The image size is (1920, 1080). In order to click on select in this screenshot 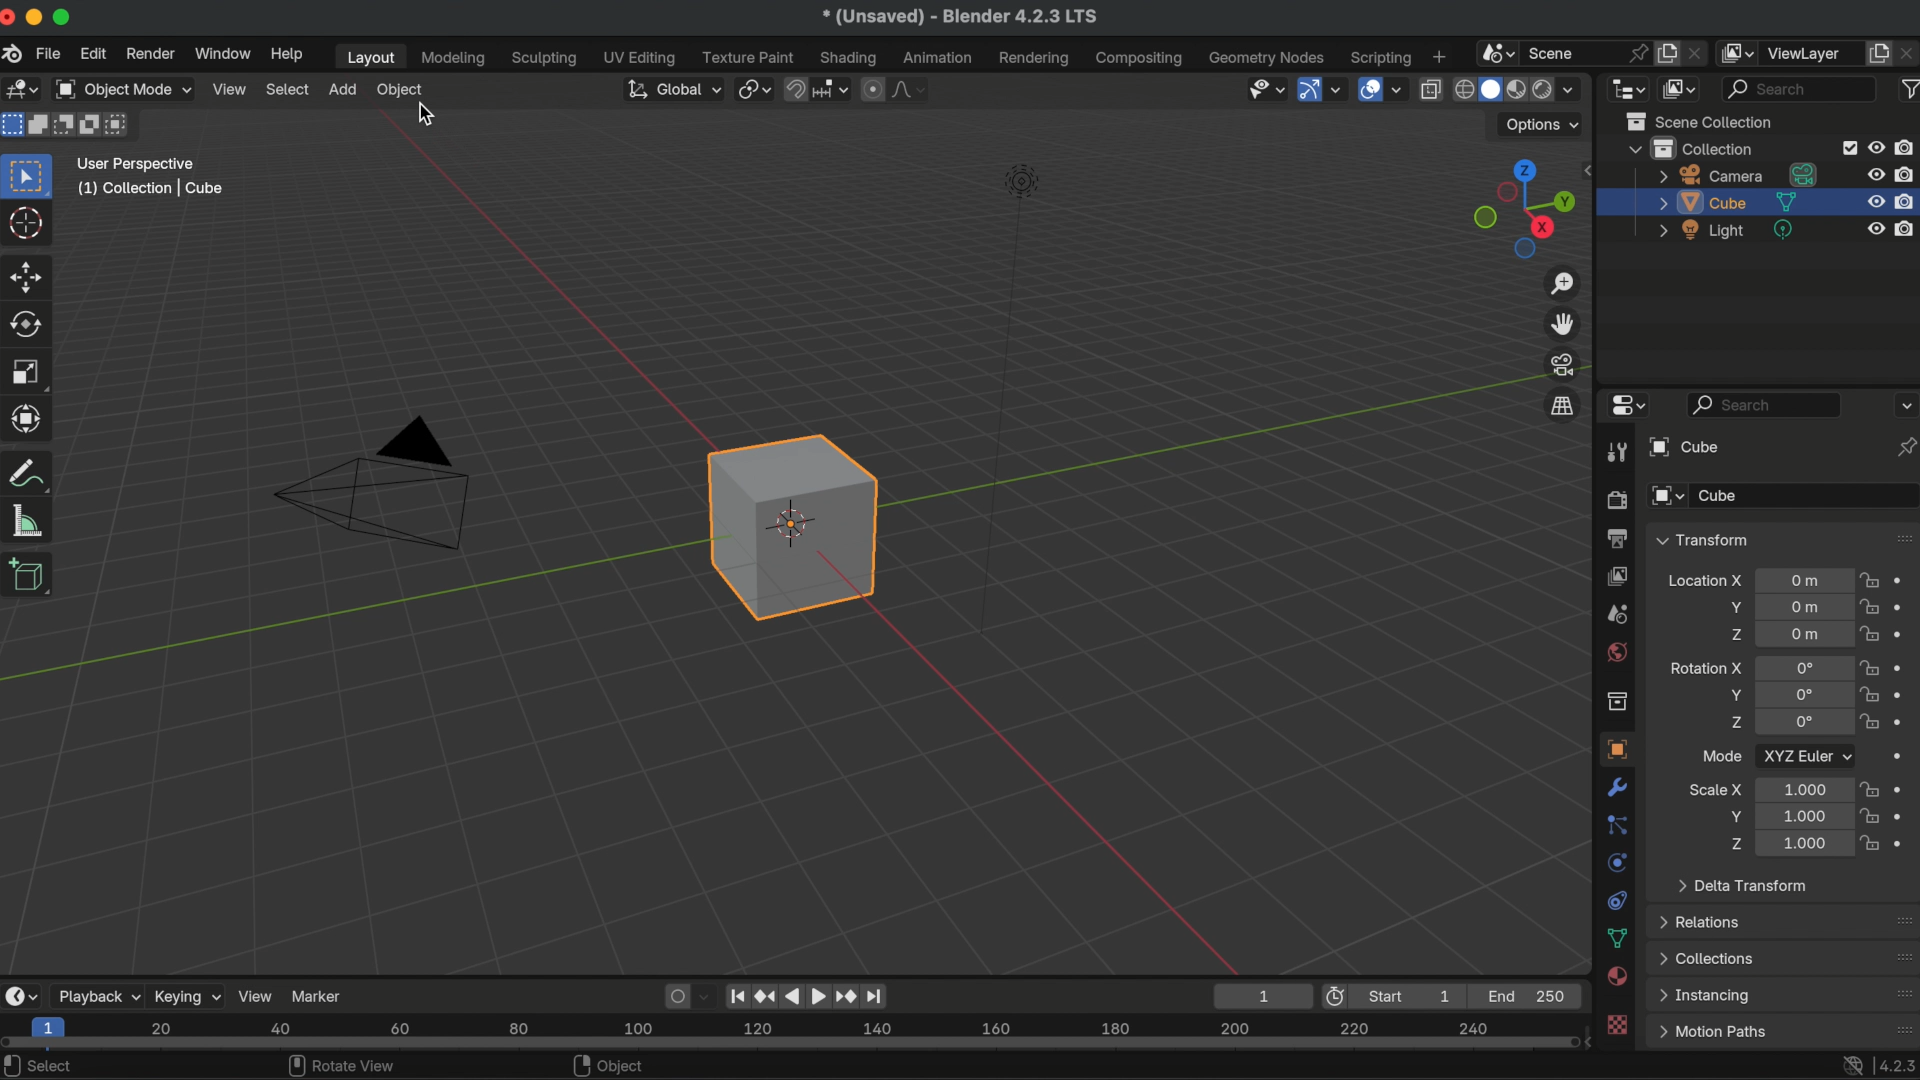, I will do `click(46, 1065)`.